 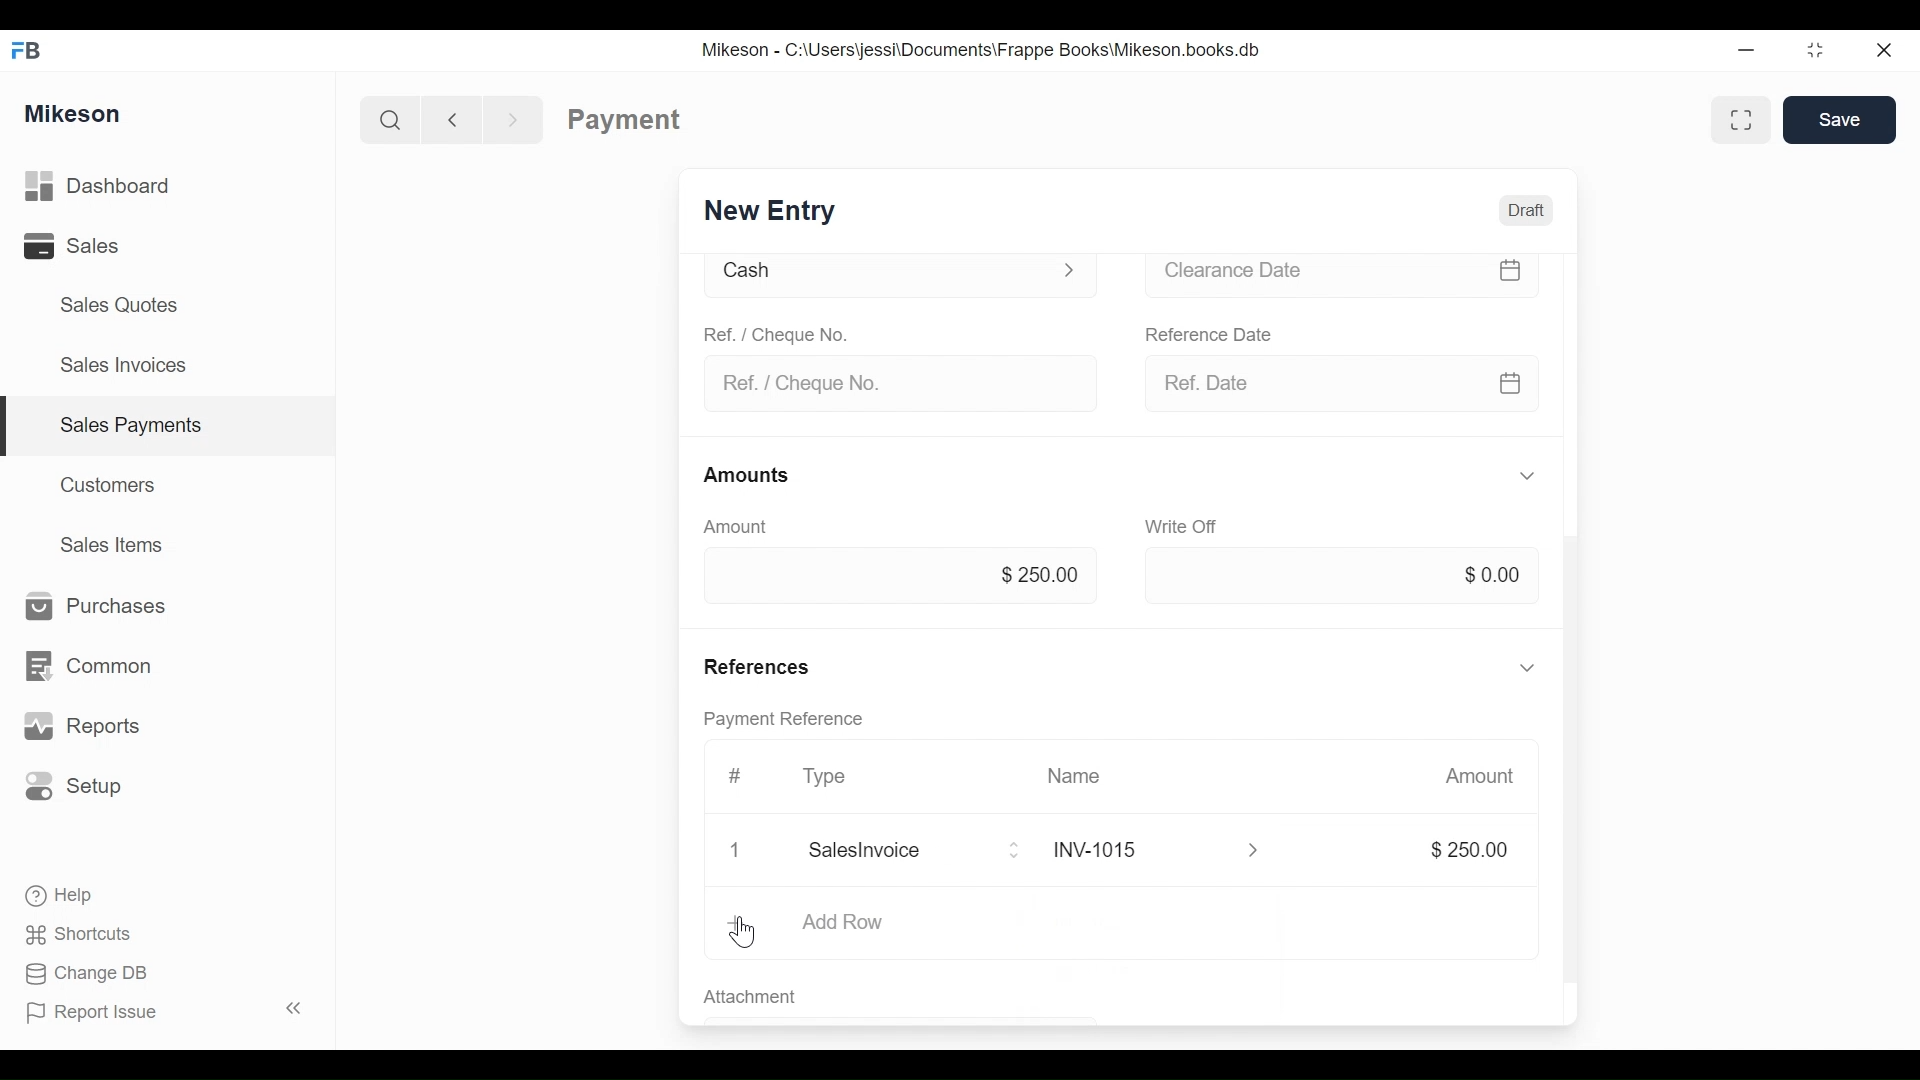 What do you see at coordinates (1079, 776) in the screenshot?
I see `Name` at bounding box center [1079, 776].